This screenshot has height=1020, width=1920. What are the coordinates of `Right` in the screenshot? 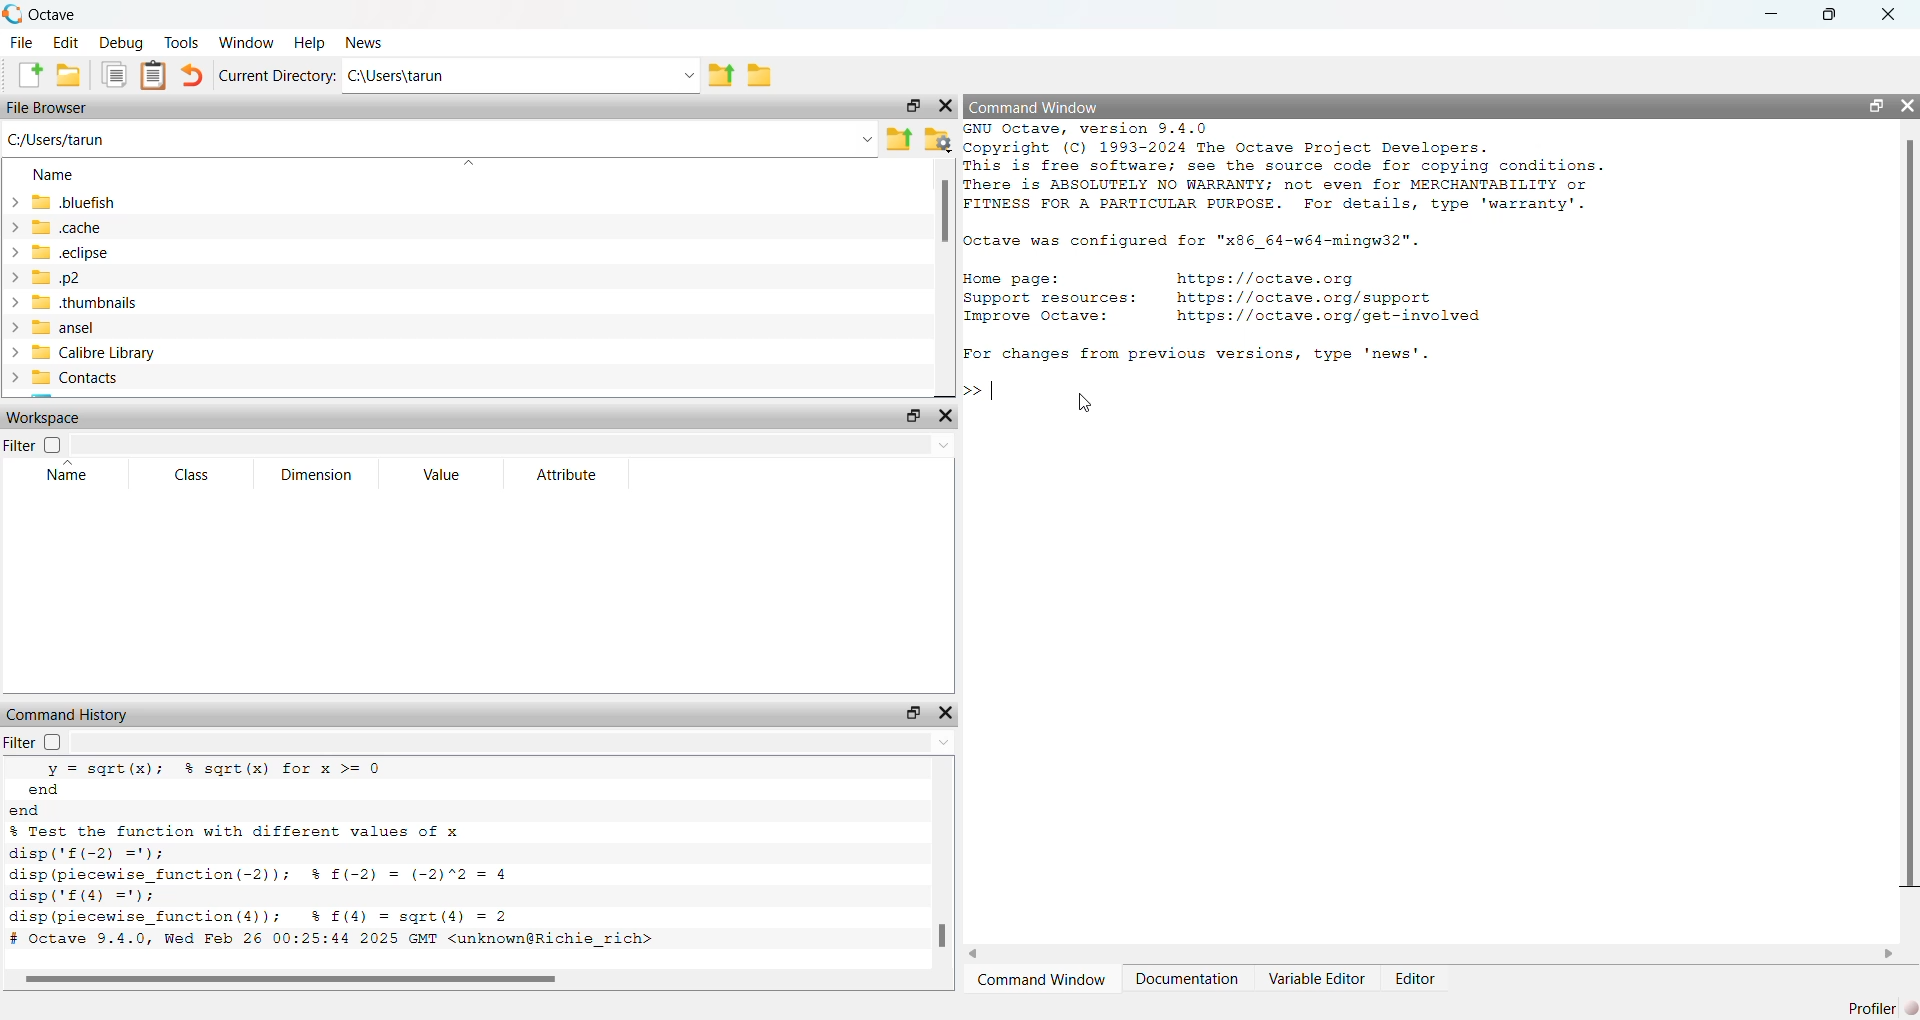 It's located at (1890, 951).